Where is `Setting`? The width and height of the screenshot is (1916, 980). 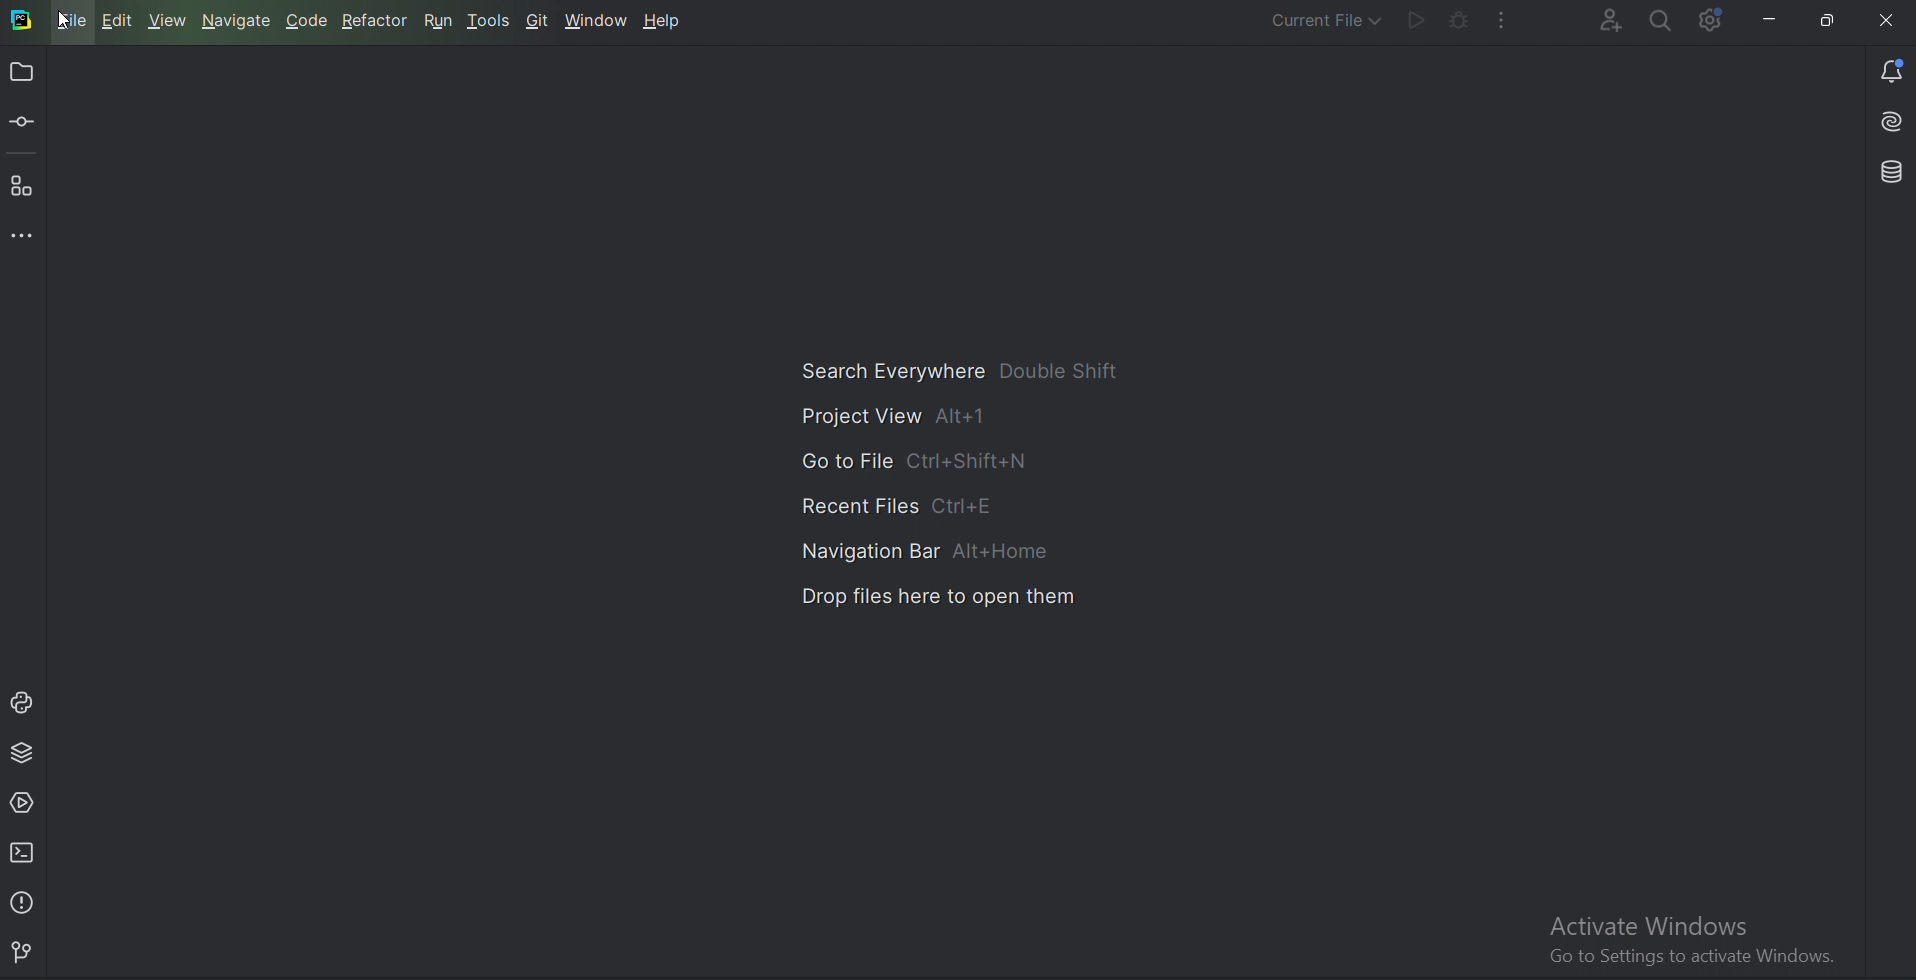 Setting is located at coordinates (1714, 19).